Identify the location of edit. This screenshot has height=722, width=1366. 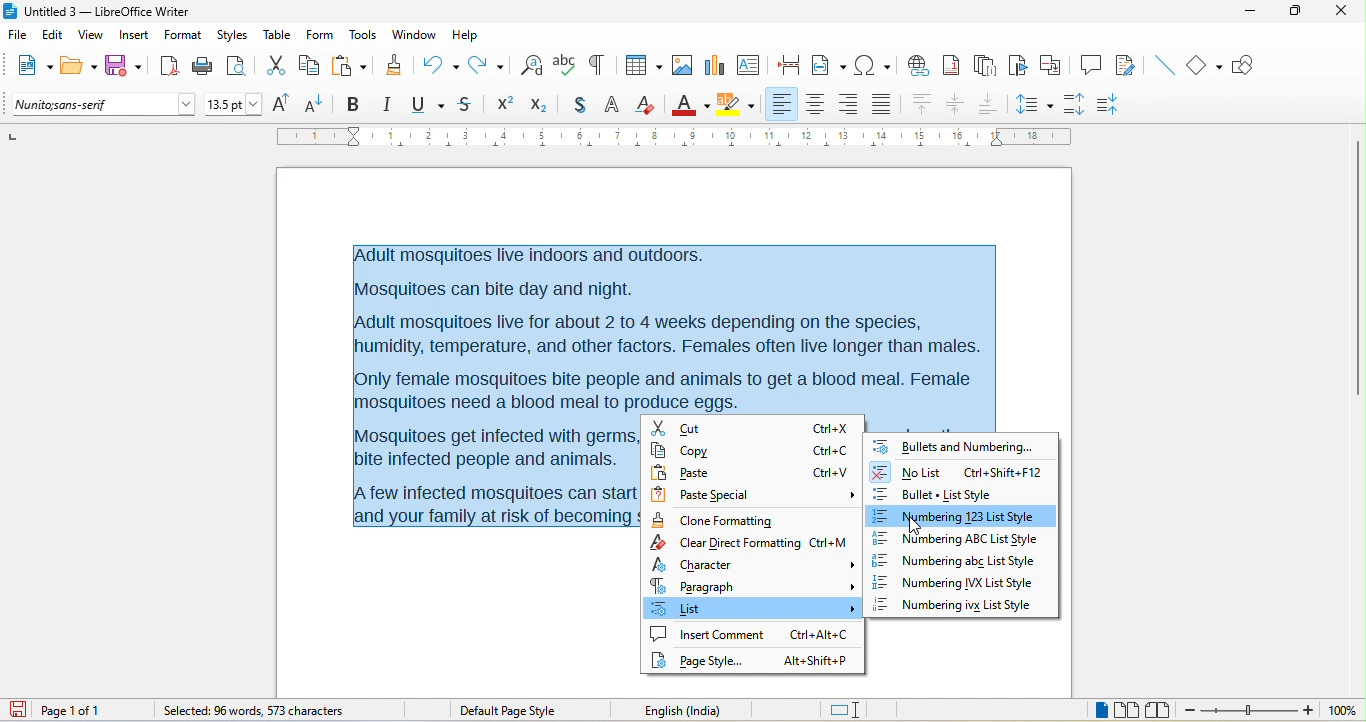
(50, 34).